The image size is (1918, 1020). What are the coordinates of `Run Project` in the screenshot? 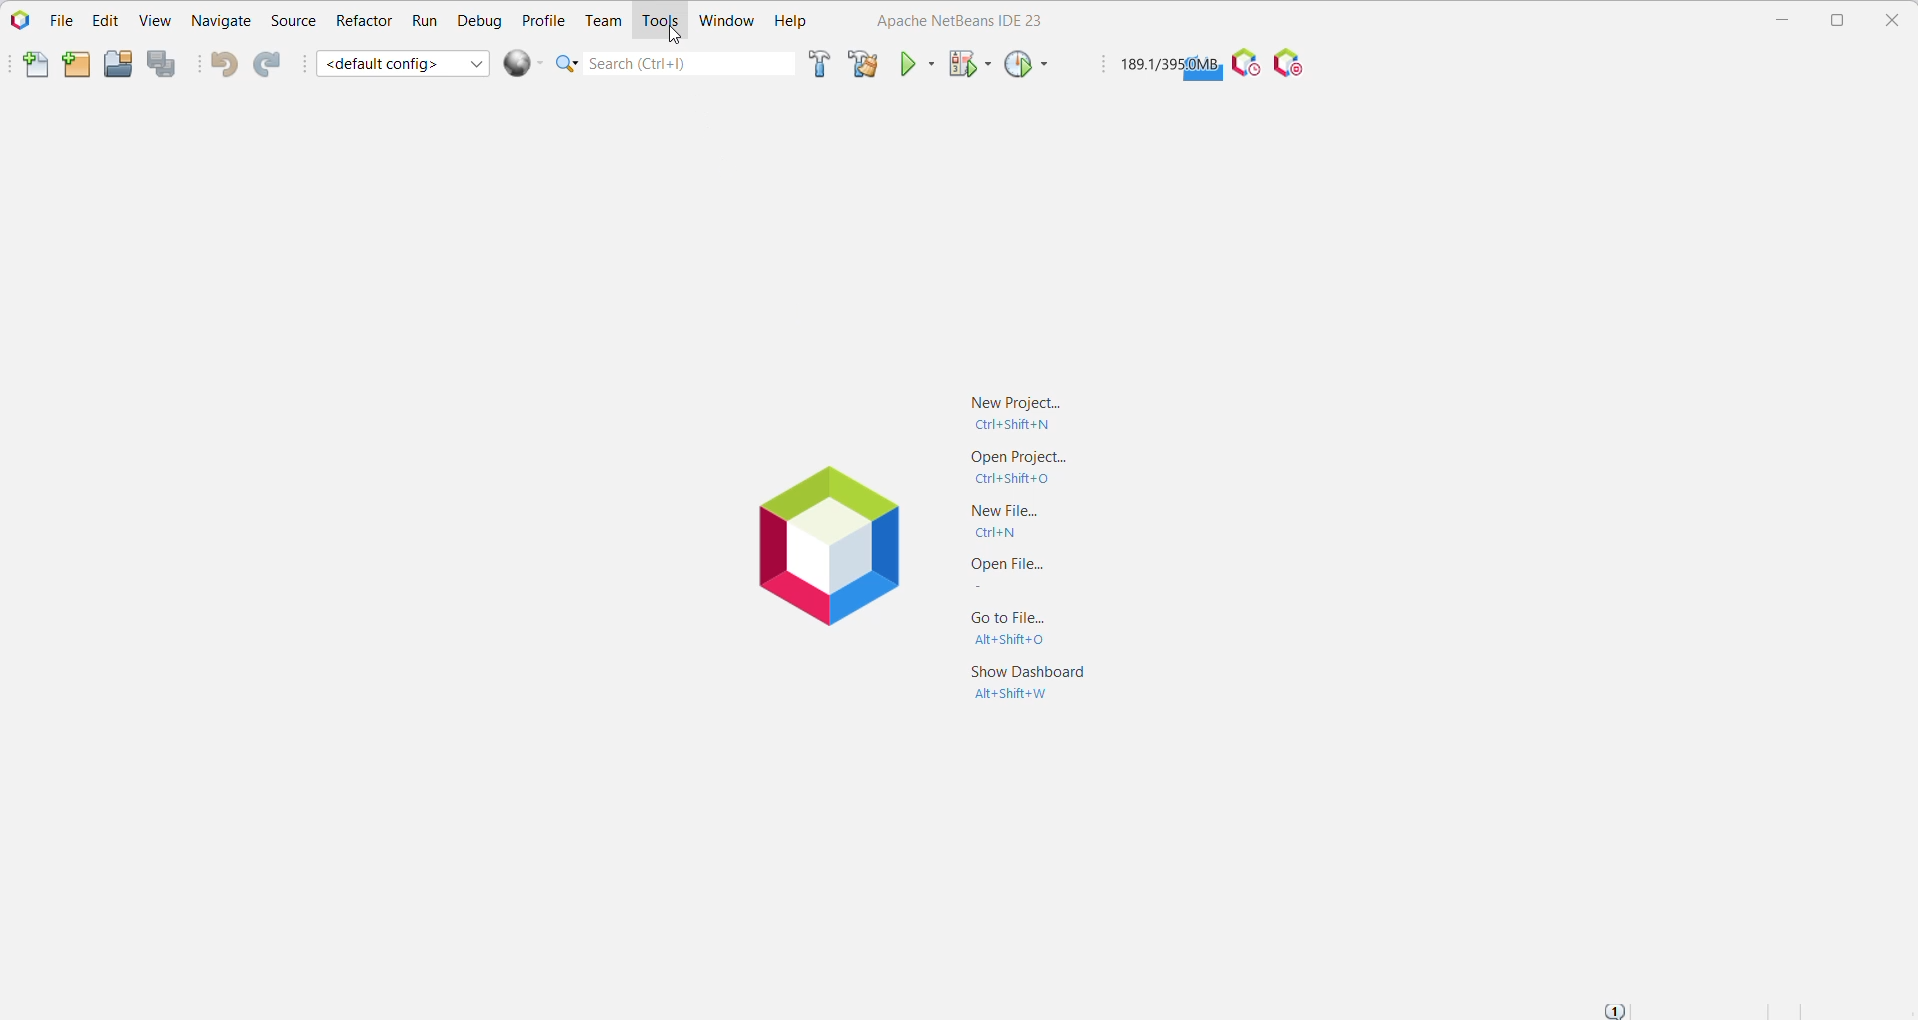 It's located at (917, 63).